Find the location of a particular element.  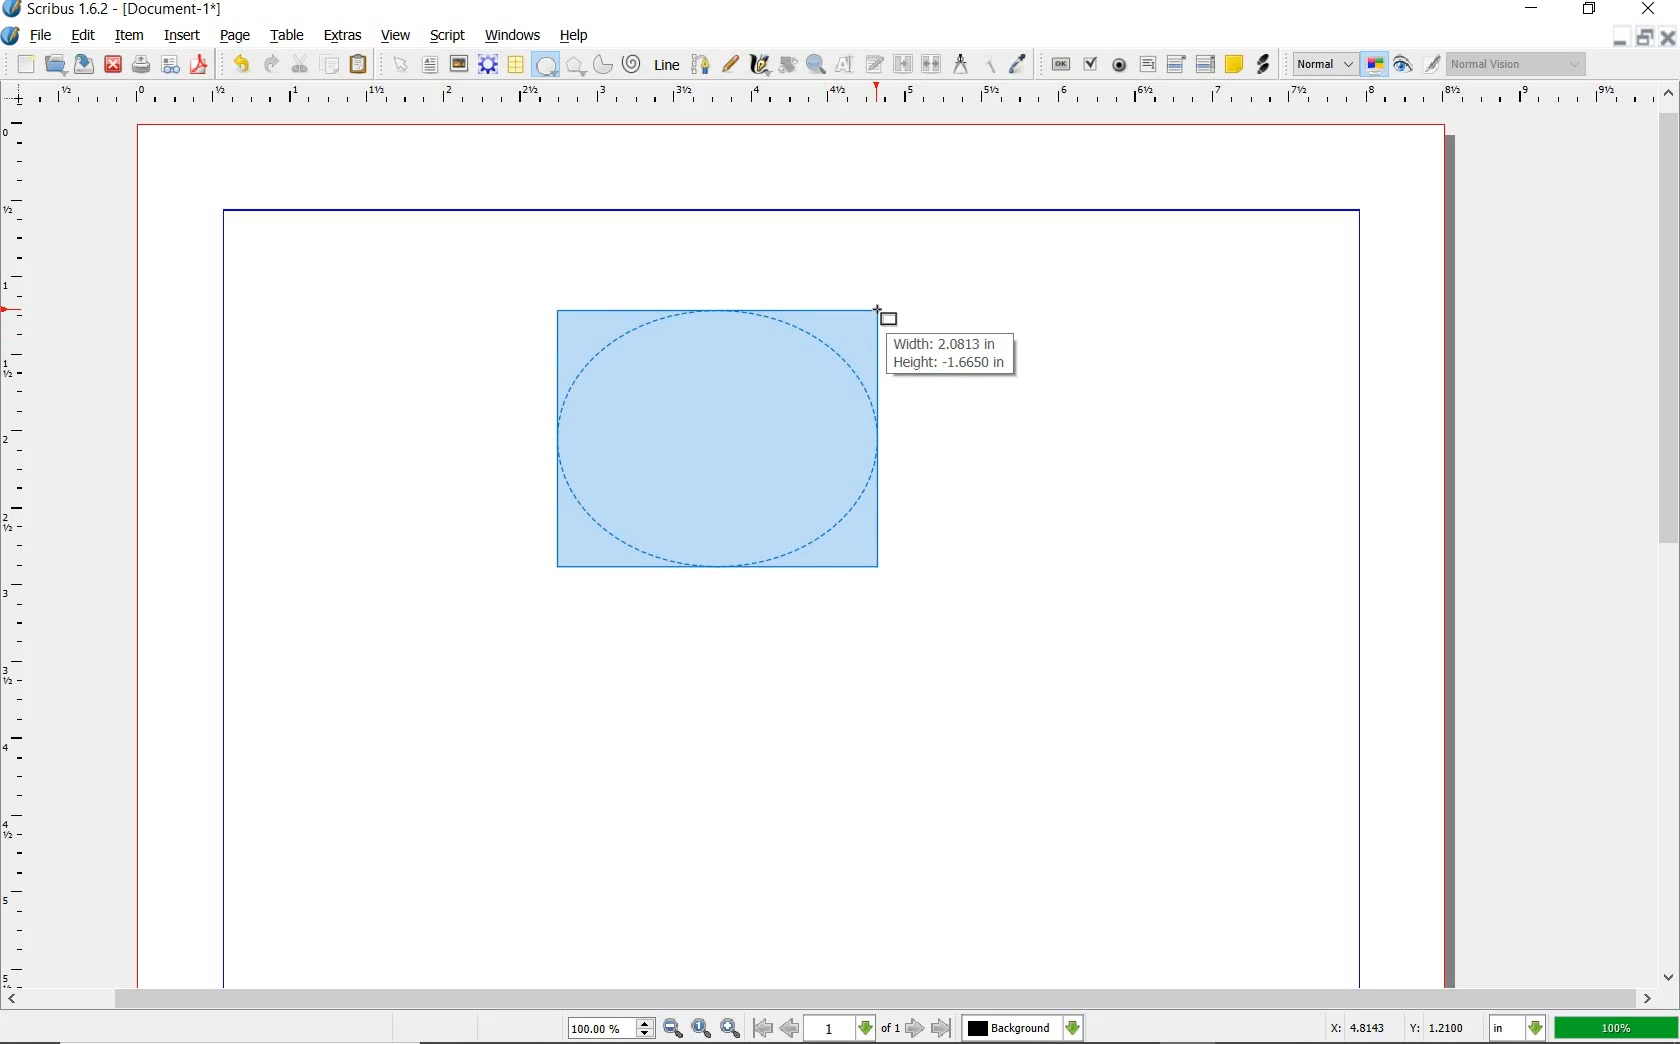

drawing shape is located at coordinates (713, 440).